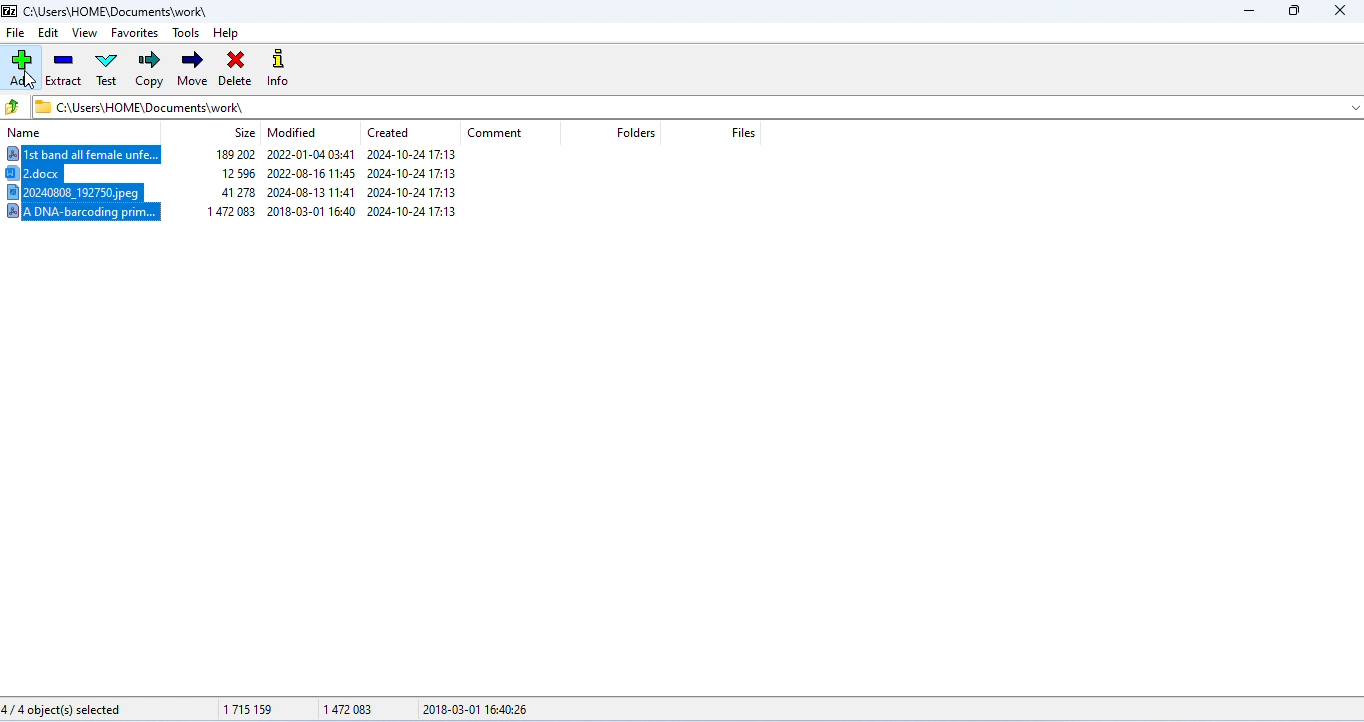  Describe the element at coordinates (254, 213) in the screenshot. I see `/ADNA-barcoding prim... | ~~ 1472083 2018-03-01 16:40 2024-10-24 17:13` at that location.